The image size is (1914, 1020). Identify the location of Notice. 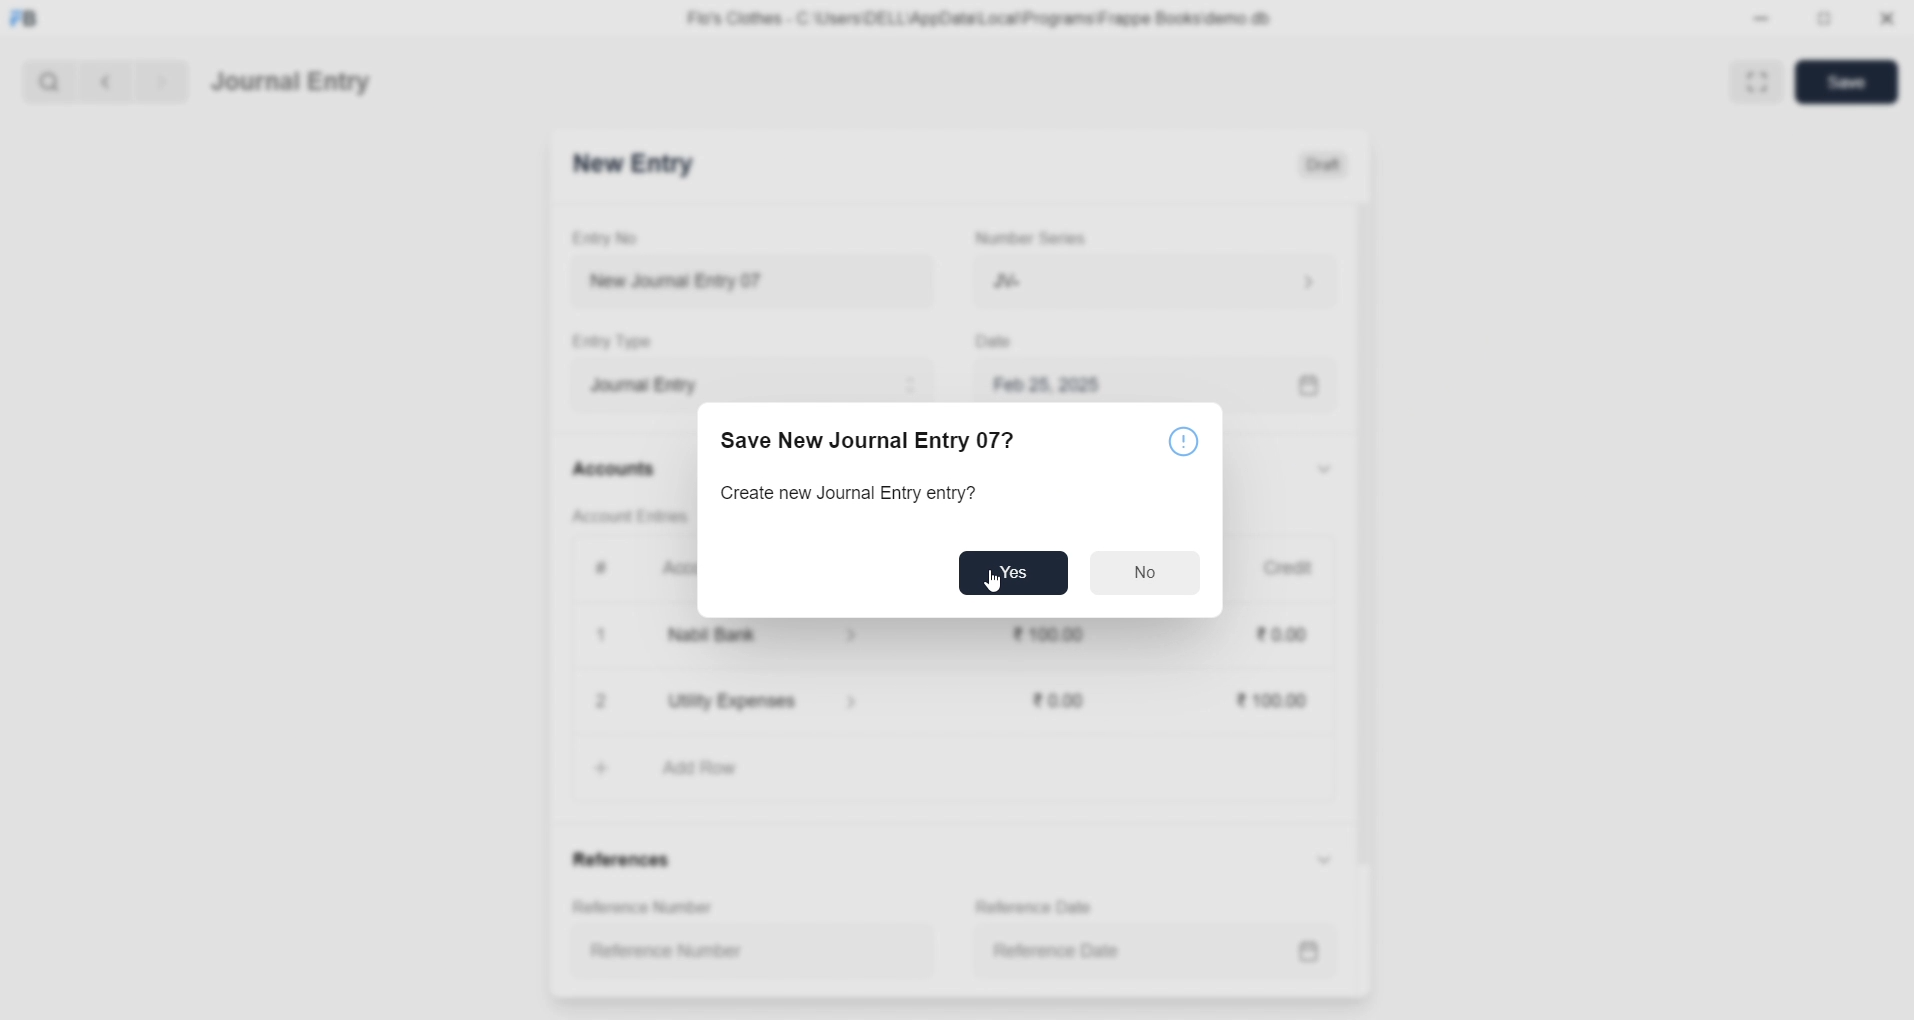
(1183, 443).